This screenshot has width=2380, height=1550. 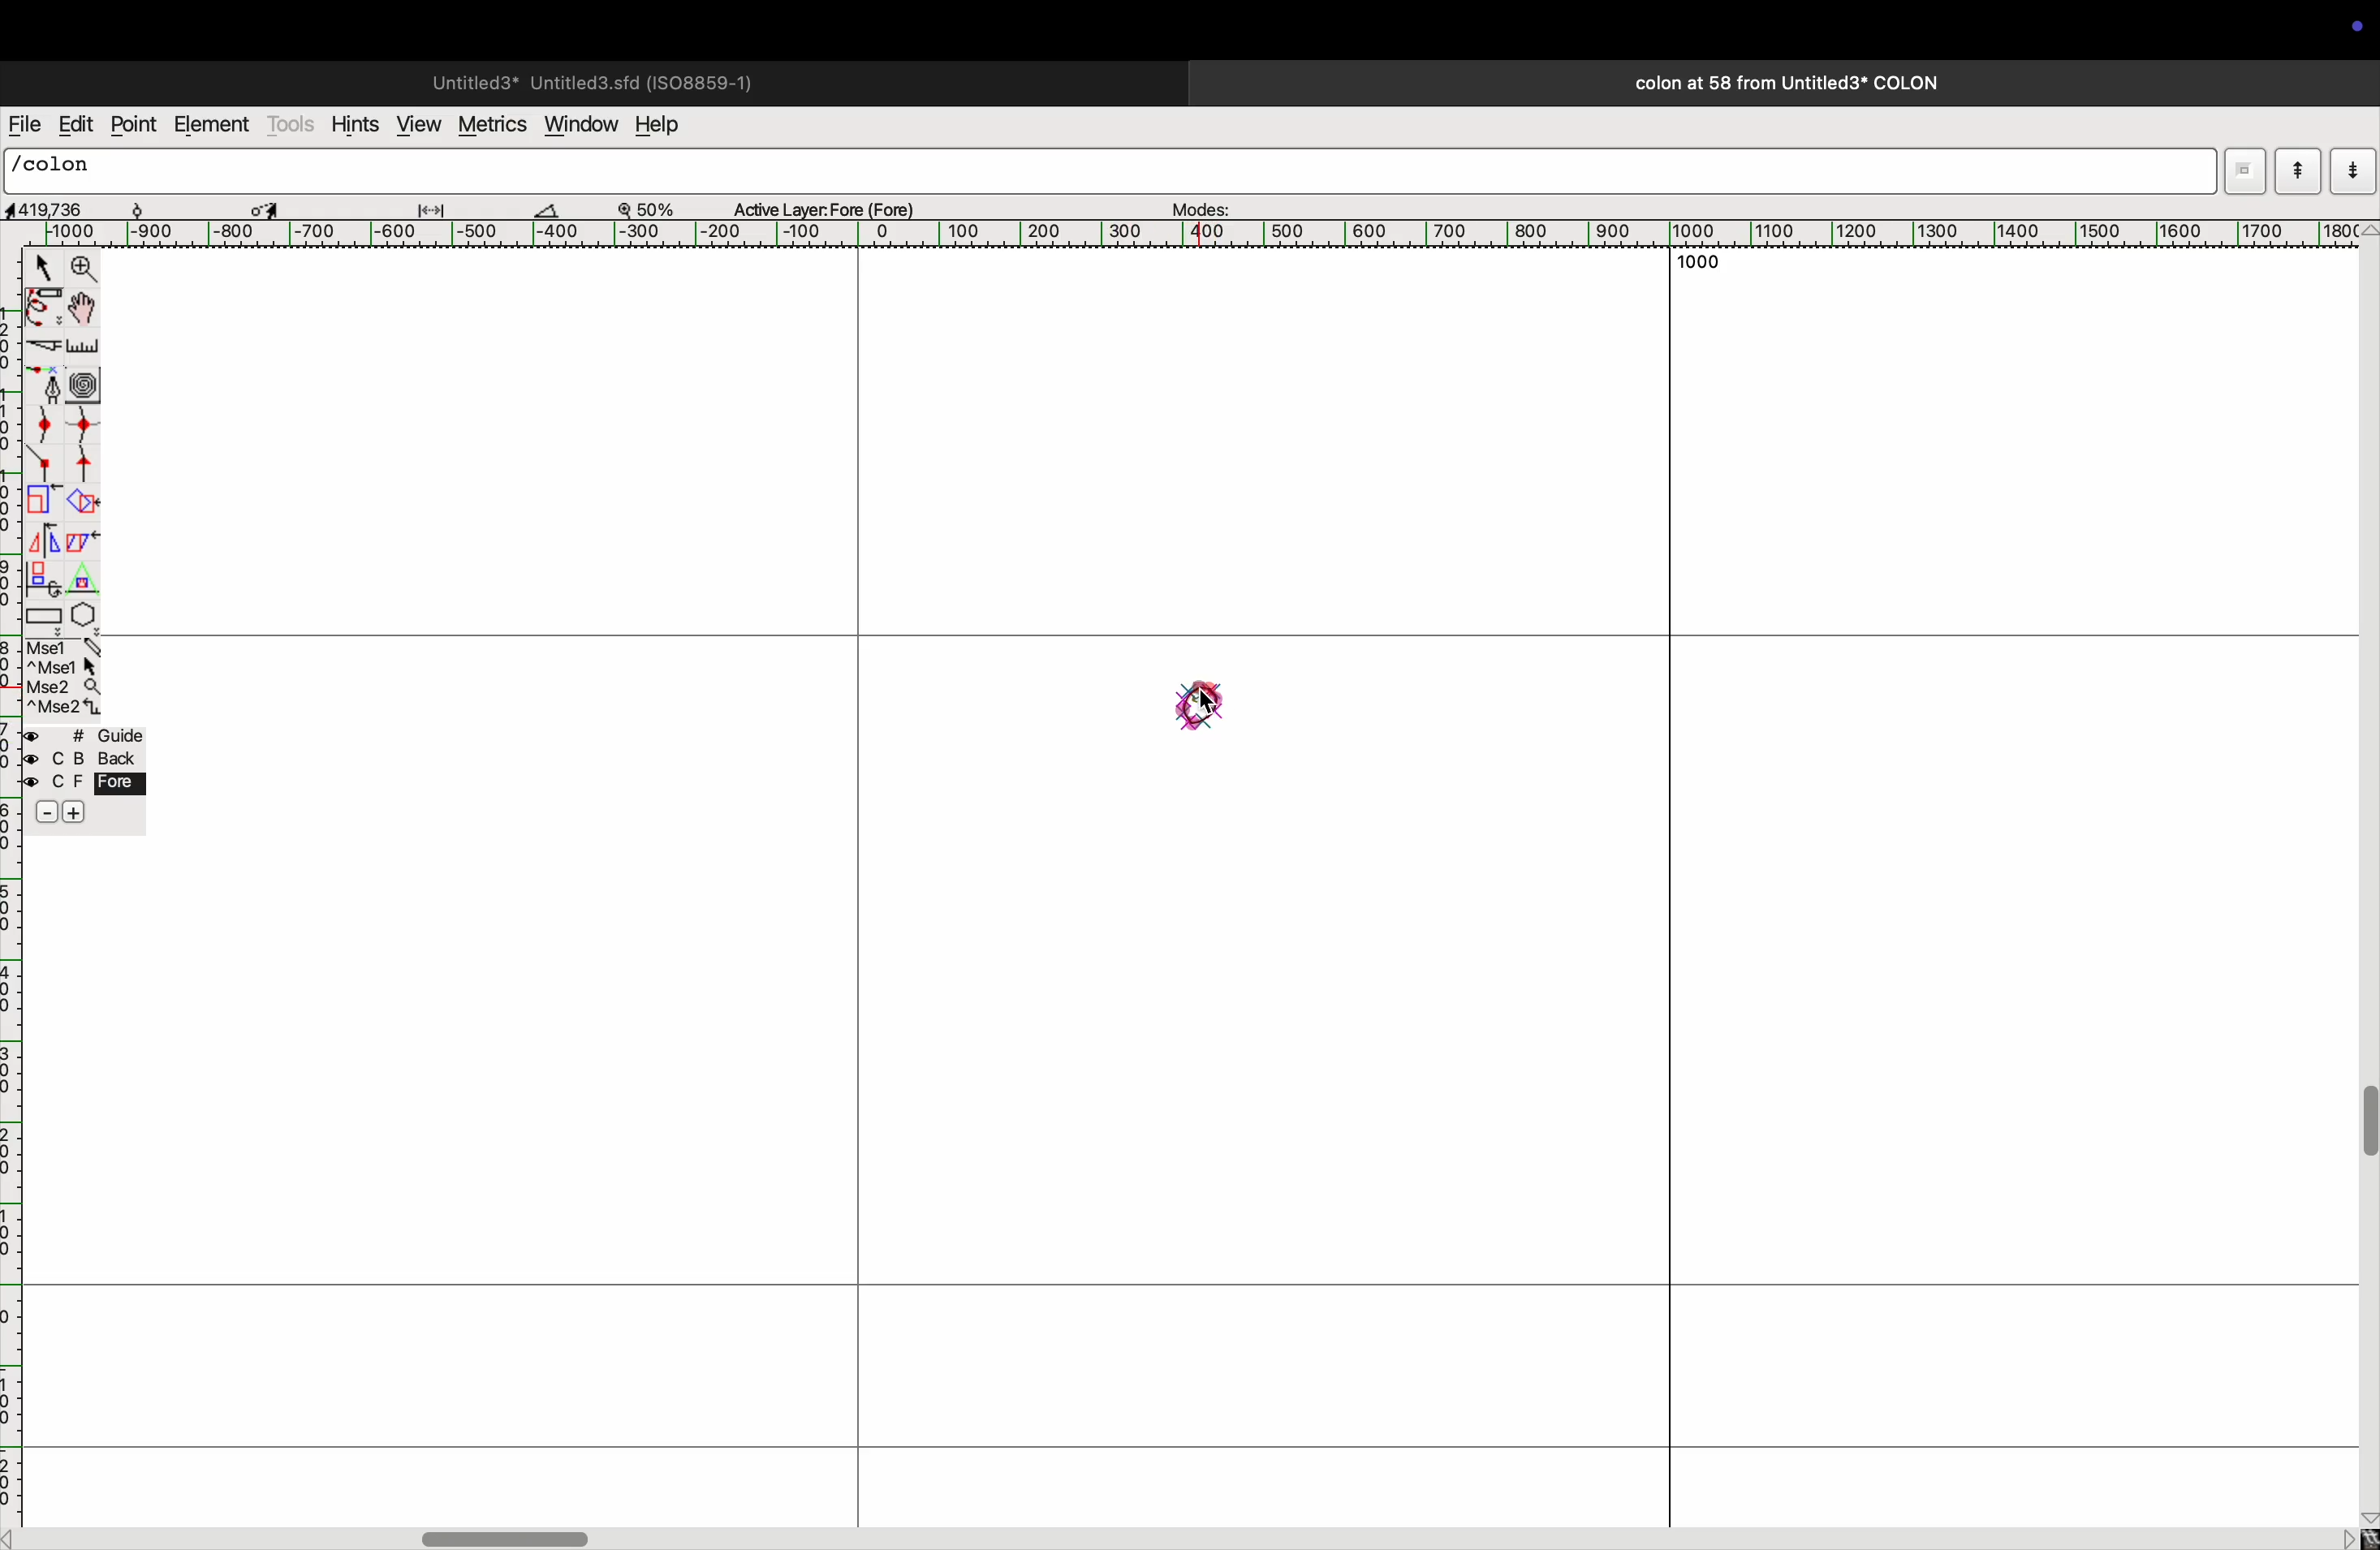 What do you see at coordinates (1216, 234) in the screenshot?
I see `horizontal scale` at bounding box center [1216, 234].